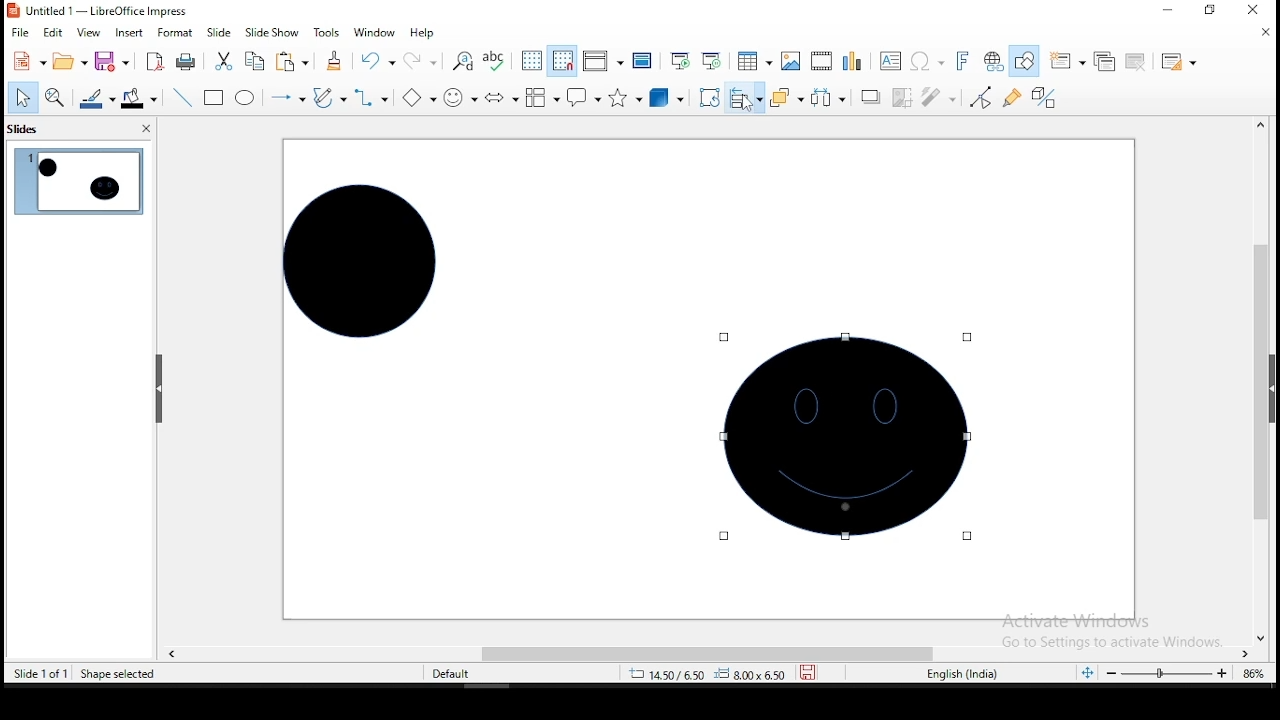 This screenshot has height=720, width=1280. What do you see at coordinates (1103, 61) in the screenshot?
I see `duplicate slide` at bounding box center [1103, 61].